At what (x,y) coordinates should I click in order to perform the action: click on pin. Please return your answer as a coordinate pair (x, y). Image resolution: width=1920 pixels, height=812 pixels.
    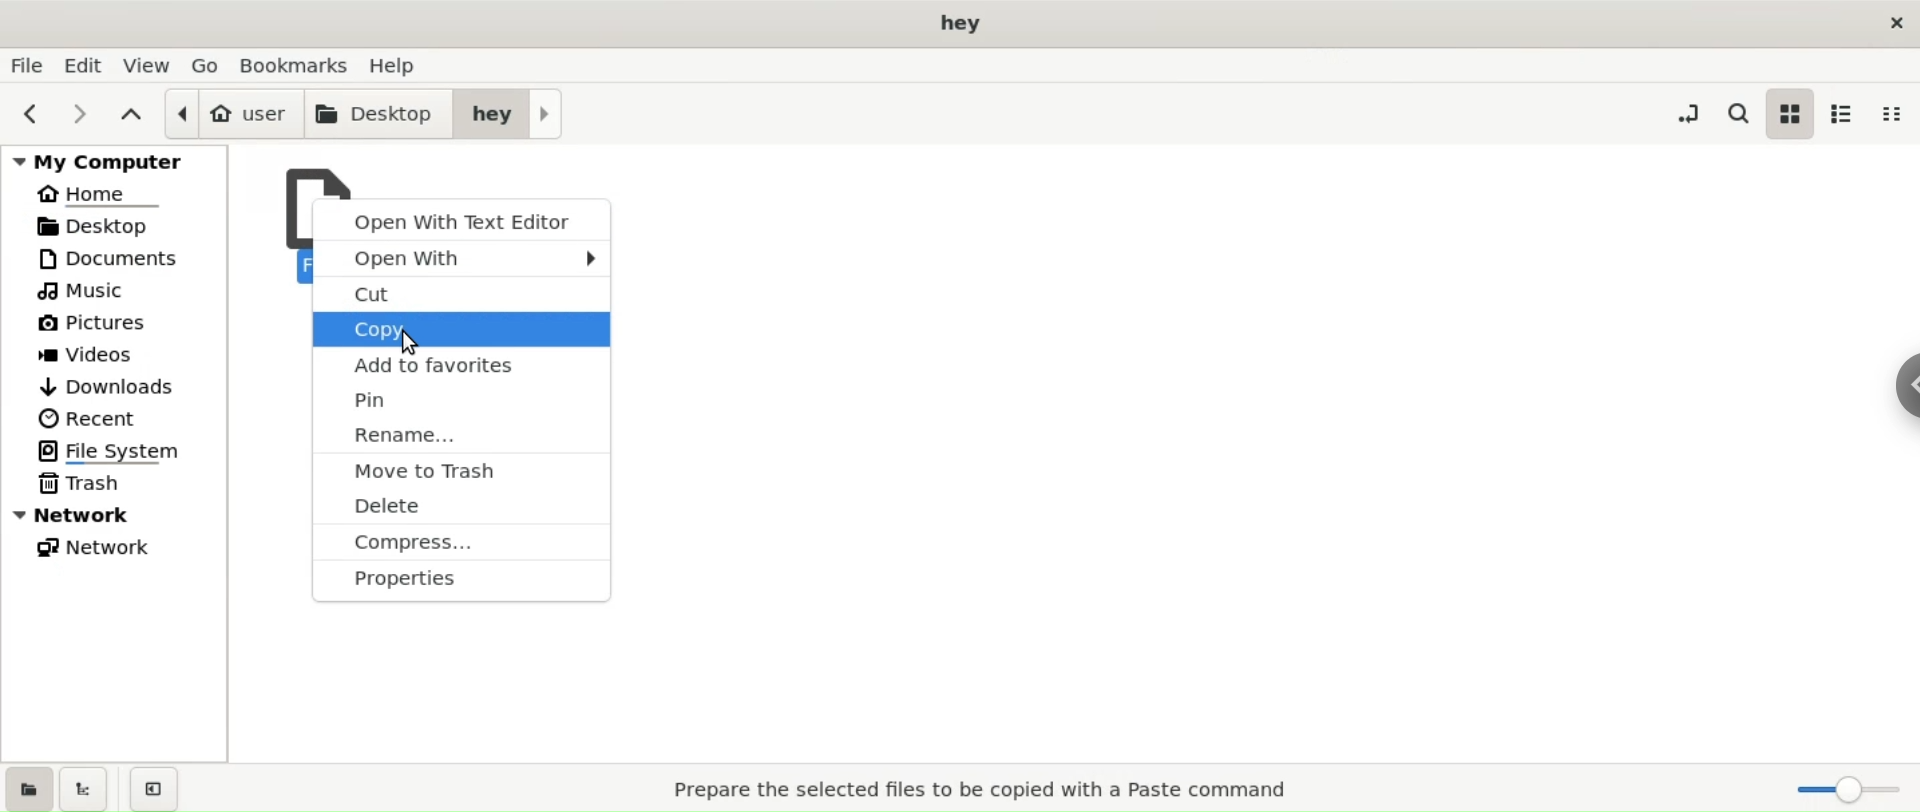
    Looking at the image, I should click on (462, 400).